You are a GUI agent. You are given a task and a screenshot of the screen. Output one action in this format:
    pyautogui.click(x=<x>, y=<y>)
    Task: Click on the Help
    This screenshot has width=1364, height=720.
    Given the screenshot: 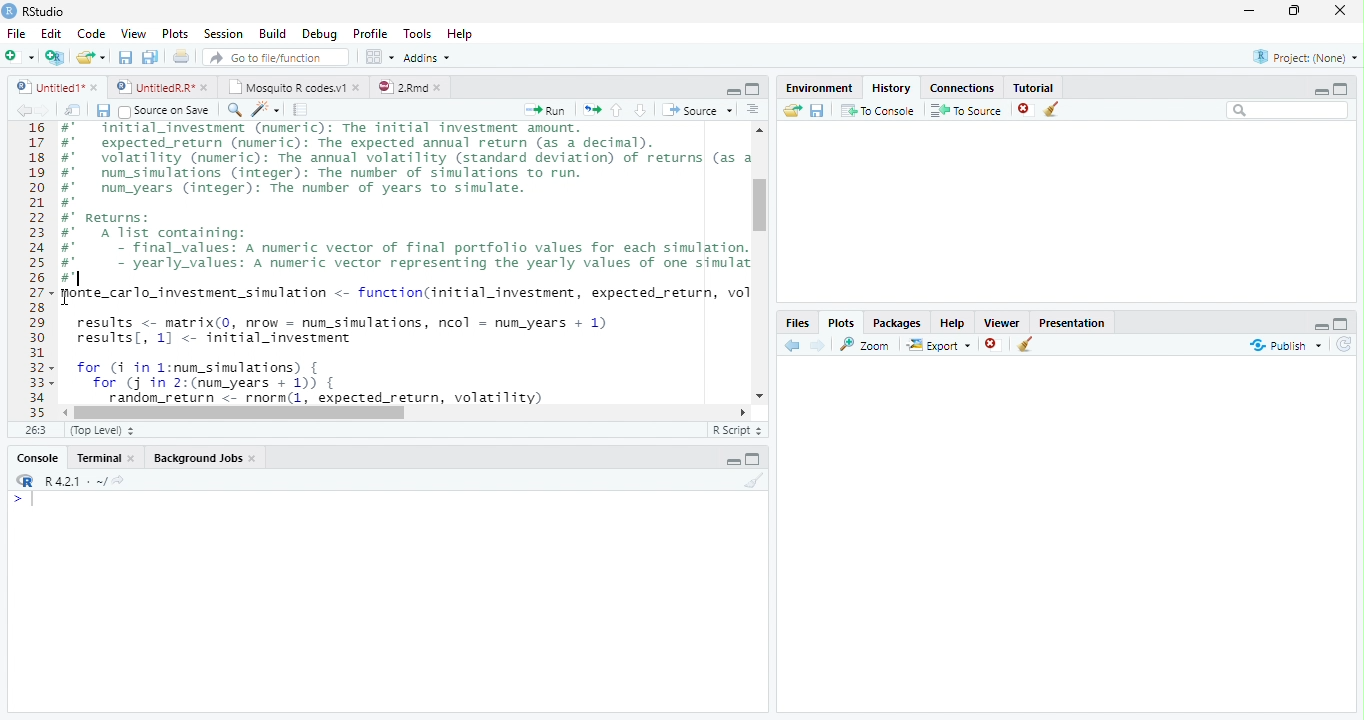 What is the action you would take?
    pyautogui.click(x=952, y=322)
    